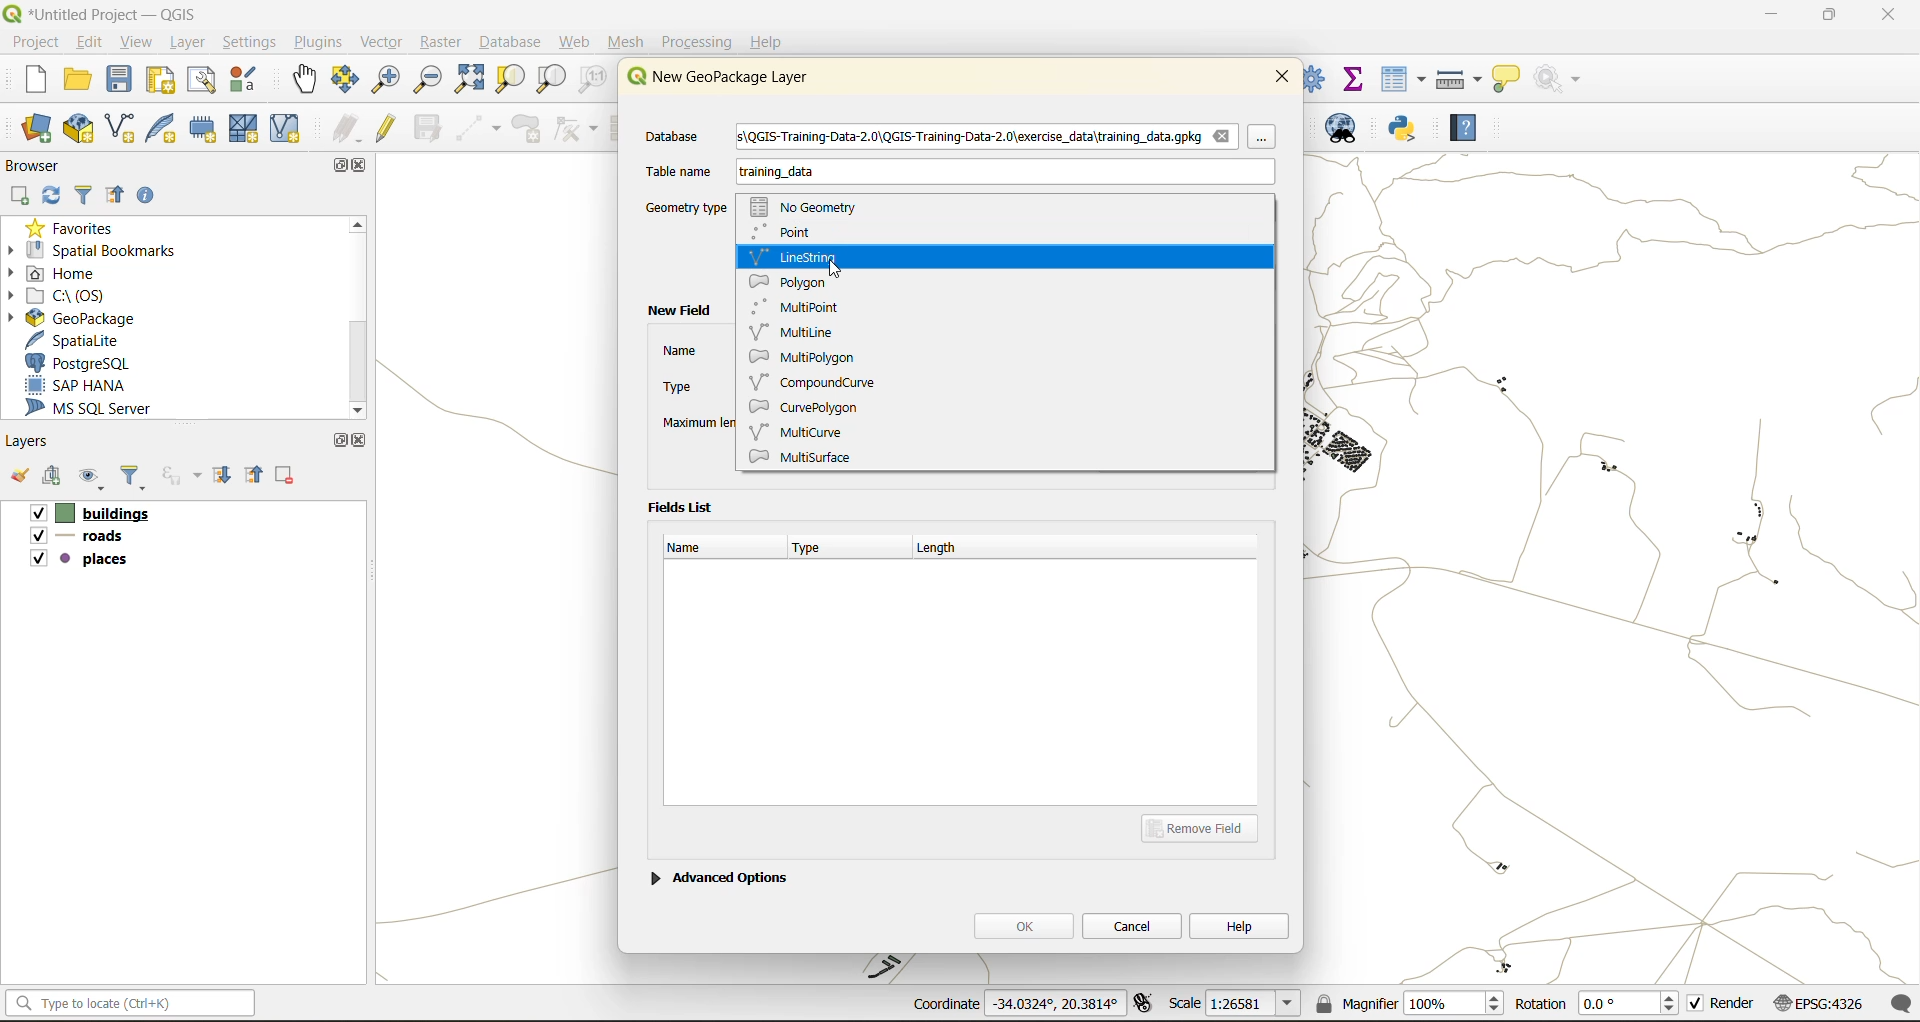  What do you see at coordinates (84, 197) in the screenshot?
I see `filter` at bounding box center [84, 197].